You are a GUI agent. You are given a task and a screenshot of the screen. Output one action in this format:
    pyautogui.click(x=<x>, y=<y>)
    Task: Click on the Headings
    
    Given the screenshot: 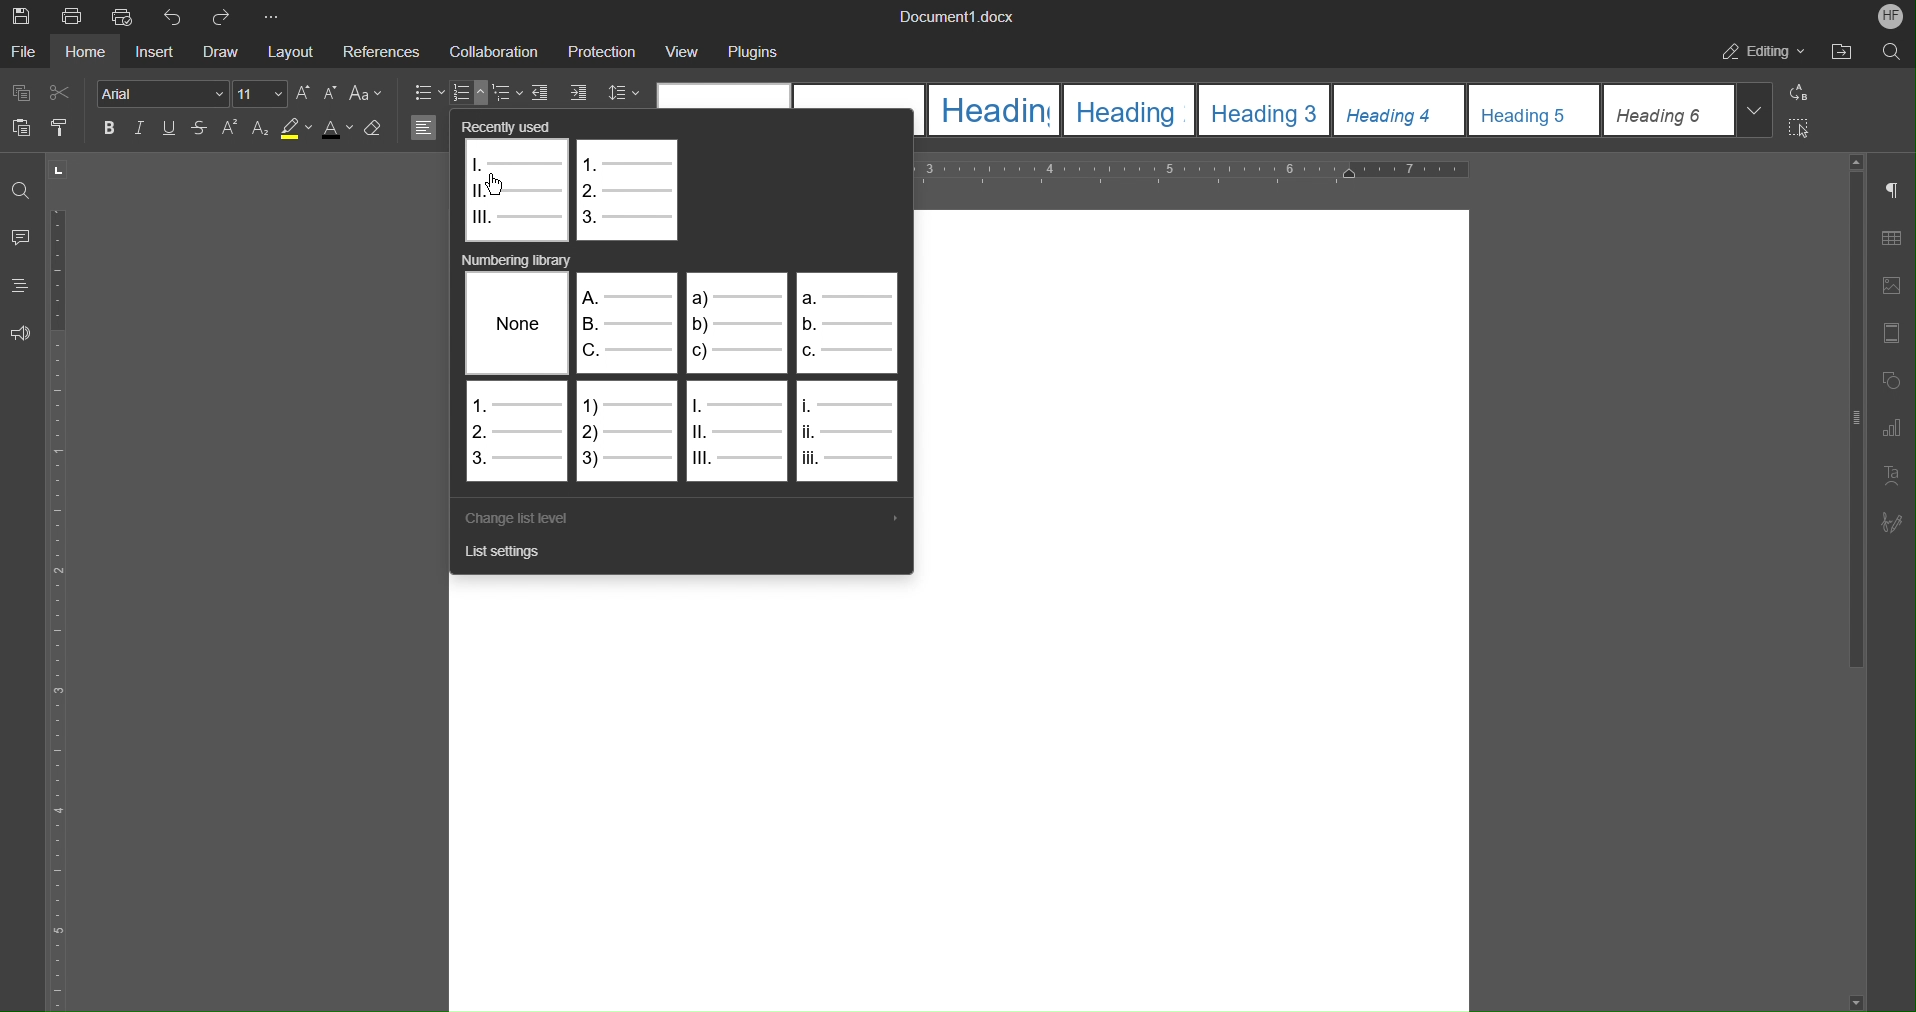 What is the action you would take?
    pyautogui.click(x=22, y=285)
    